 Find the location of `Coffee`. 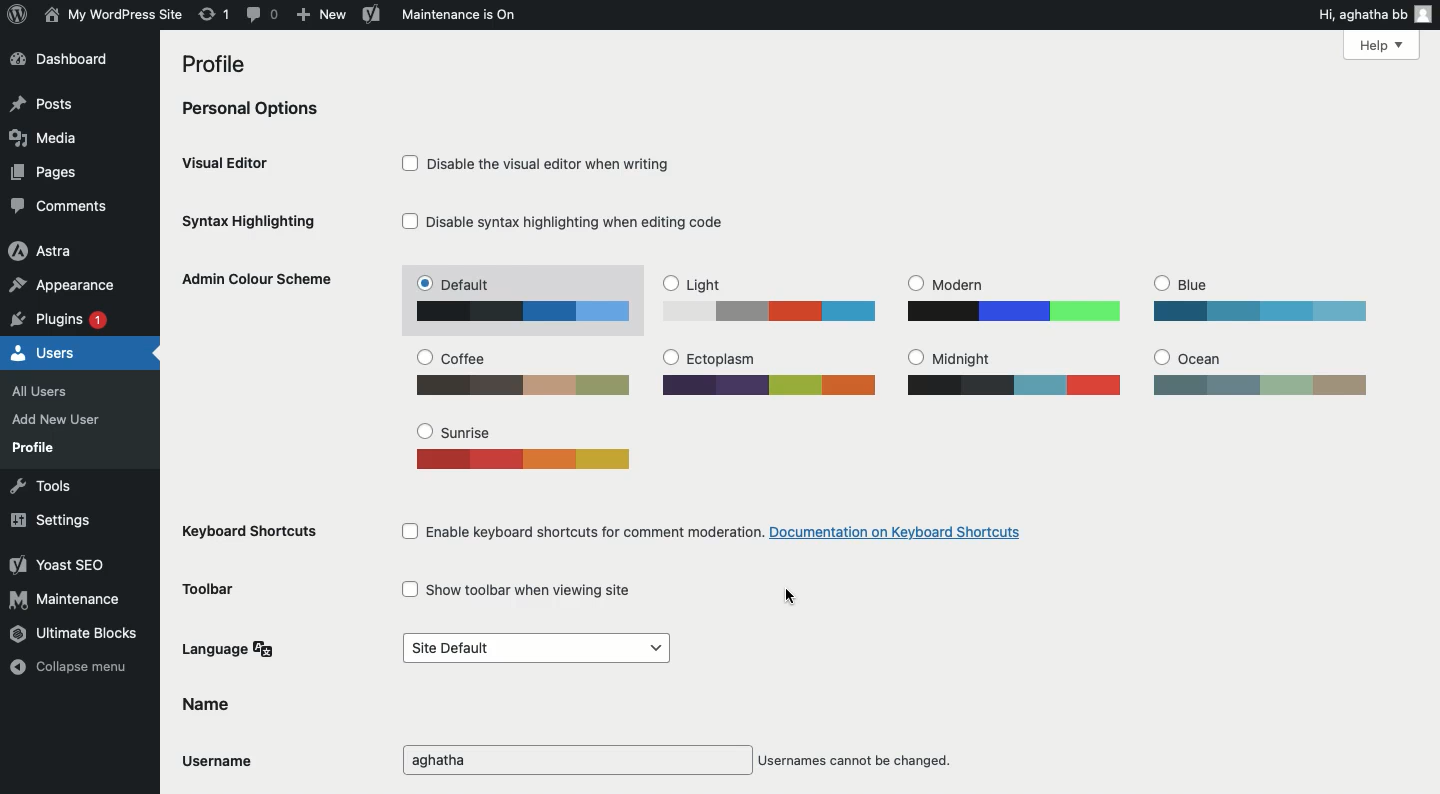

Coffee is located at coordinates (523, 373).